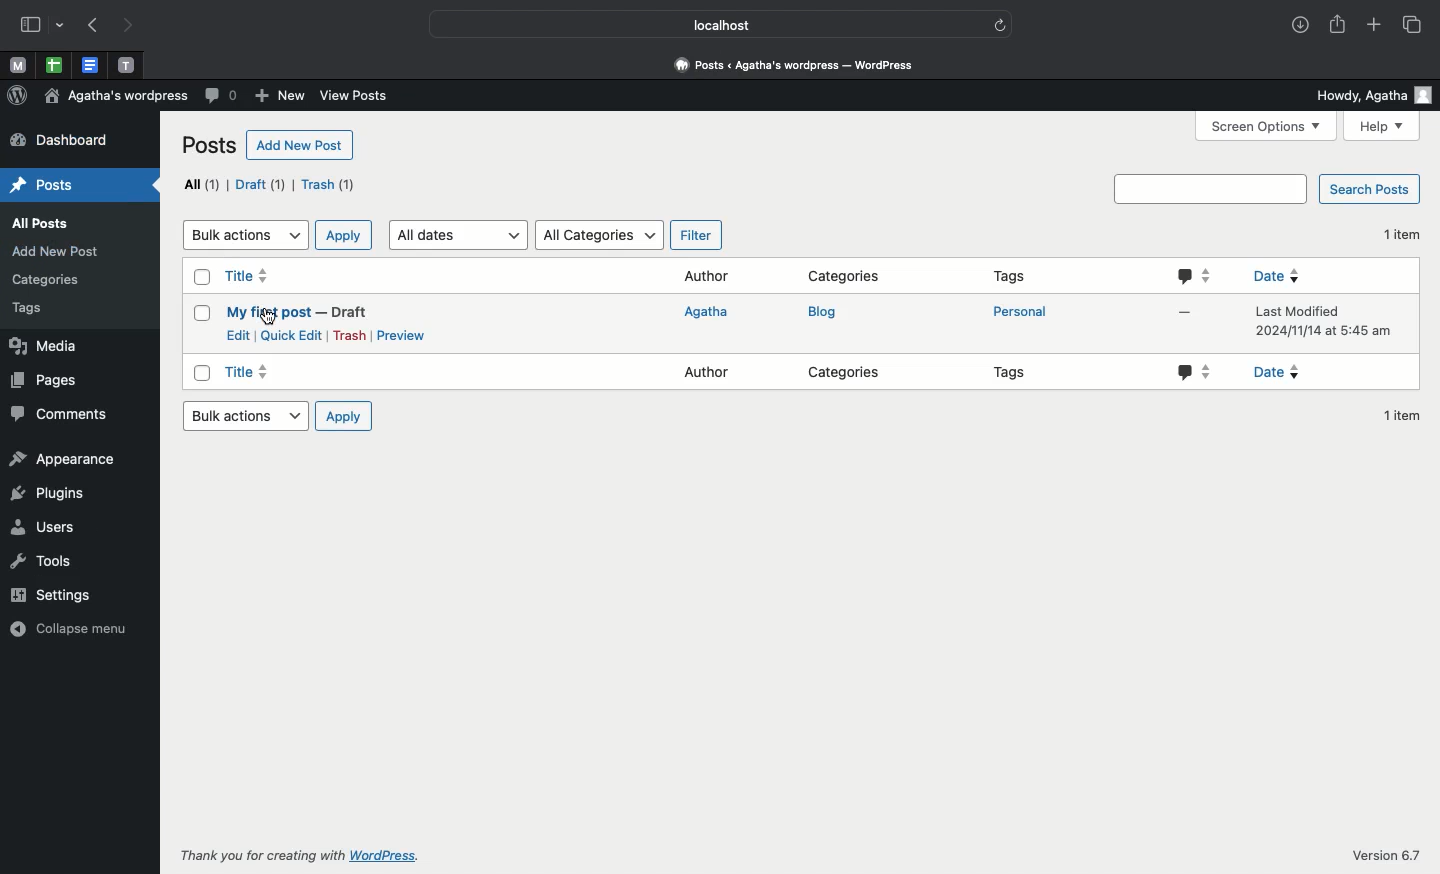 The image size is (1440, 874). What do you see at coordinates (706, 312) in the screenshot?
I see `Agatha` at bounding box center [706, 312].